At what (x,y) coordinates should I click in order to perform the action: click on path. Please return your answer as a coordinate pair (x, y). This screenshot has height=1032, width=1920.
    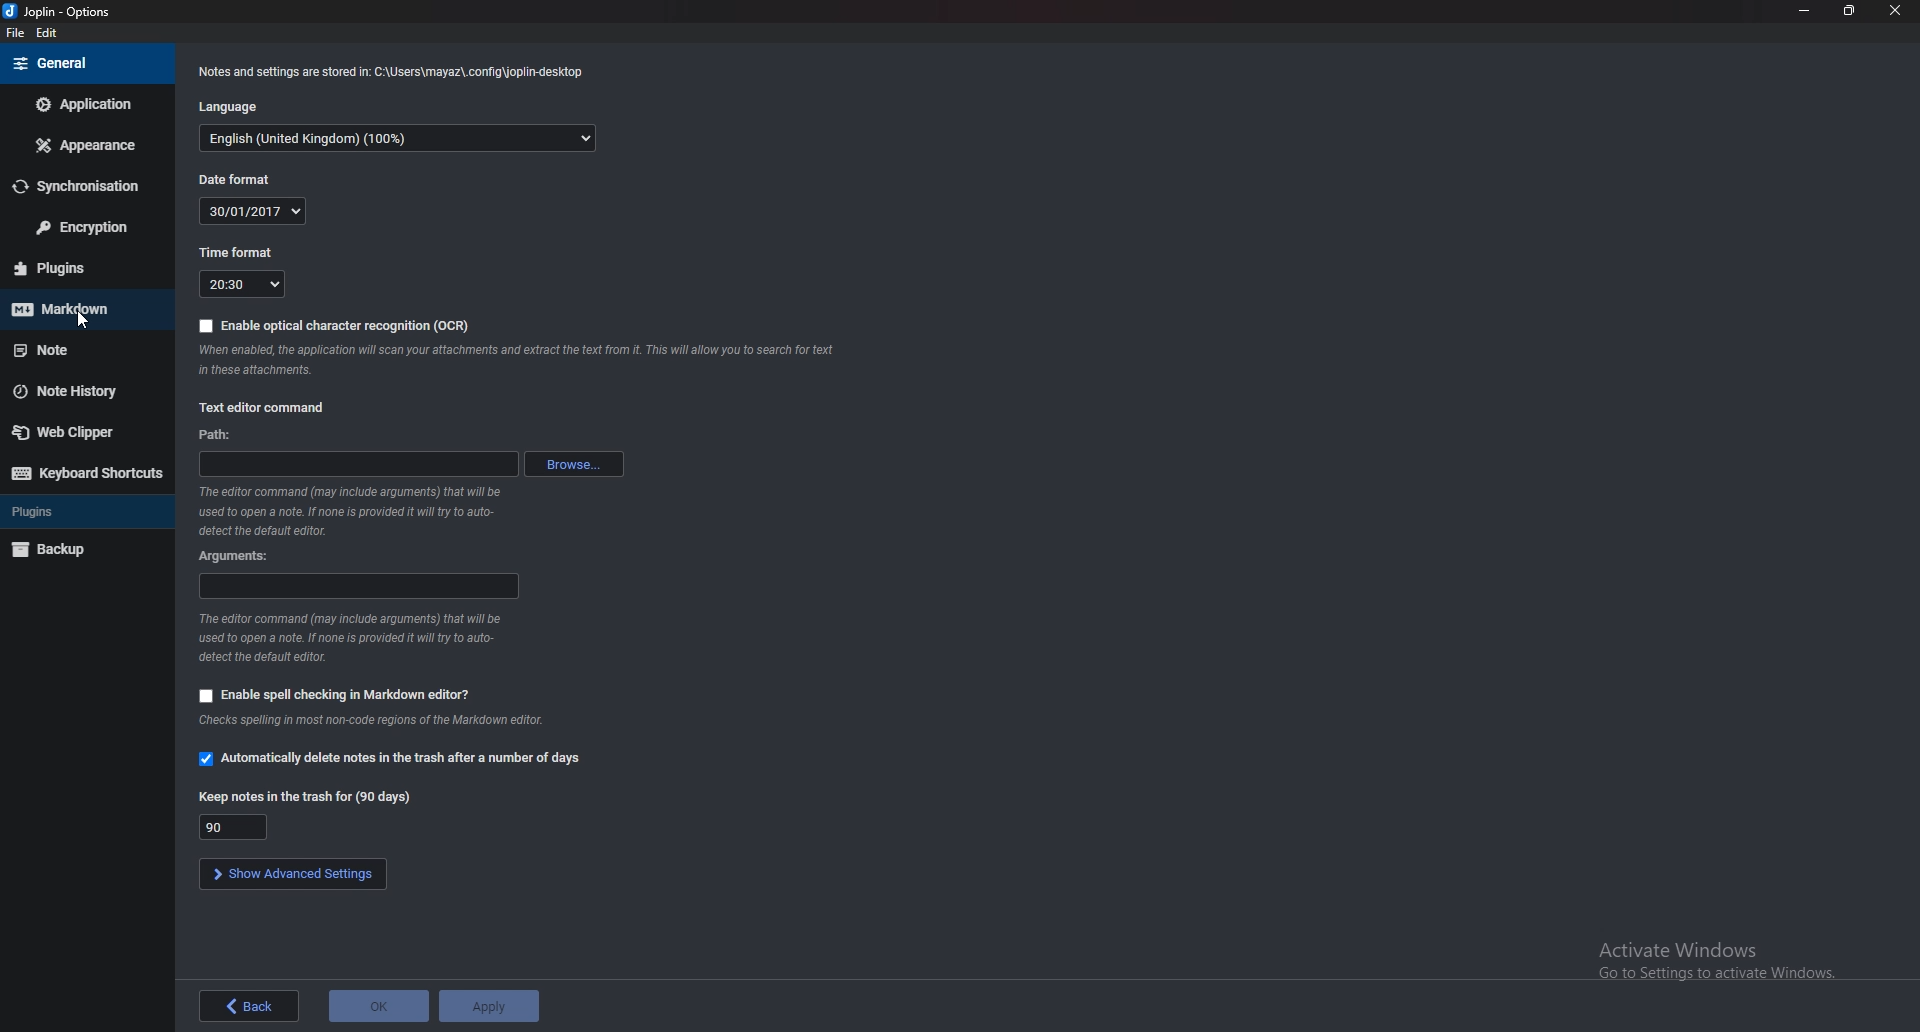
    Looking at the image, I should click on (227, 432).